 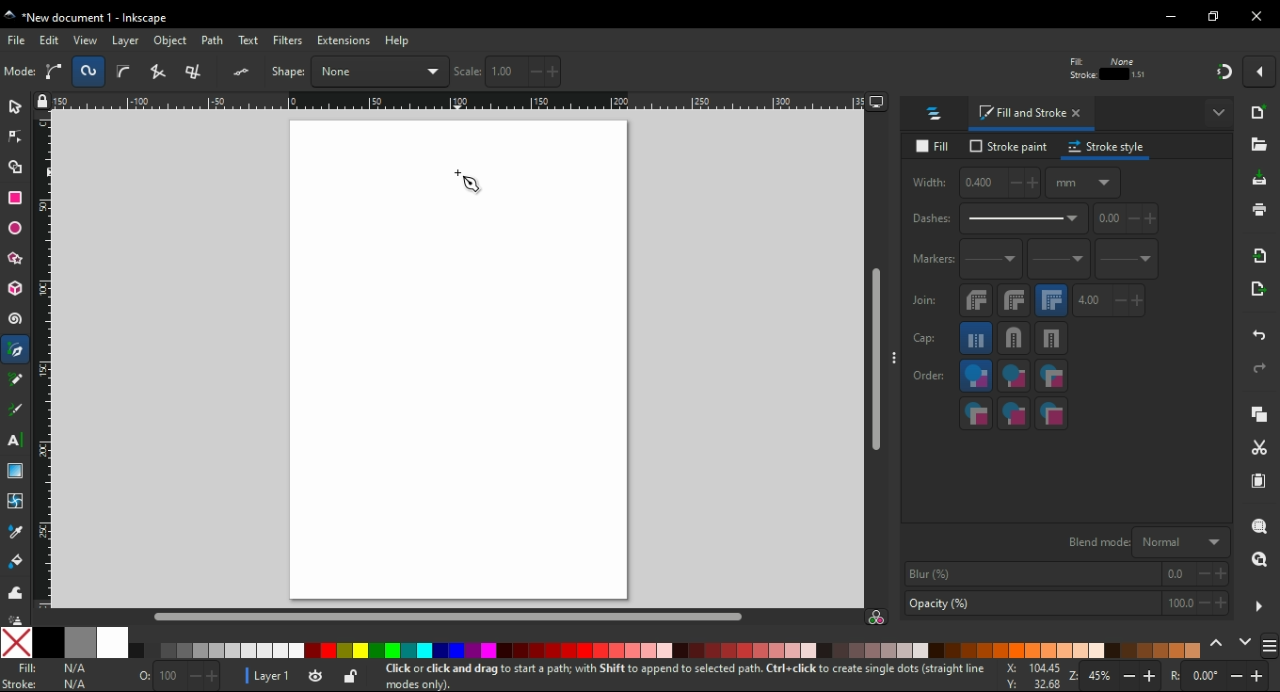 I want to click on text tool, so click(x=15, y=440).